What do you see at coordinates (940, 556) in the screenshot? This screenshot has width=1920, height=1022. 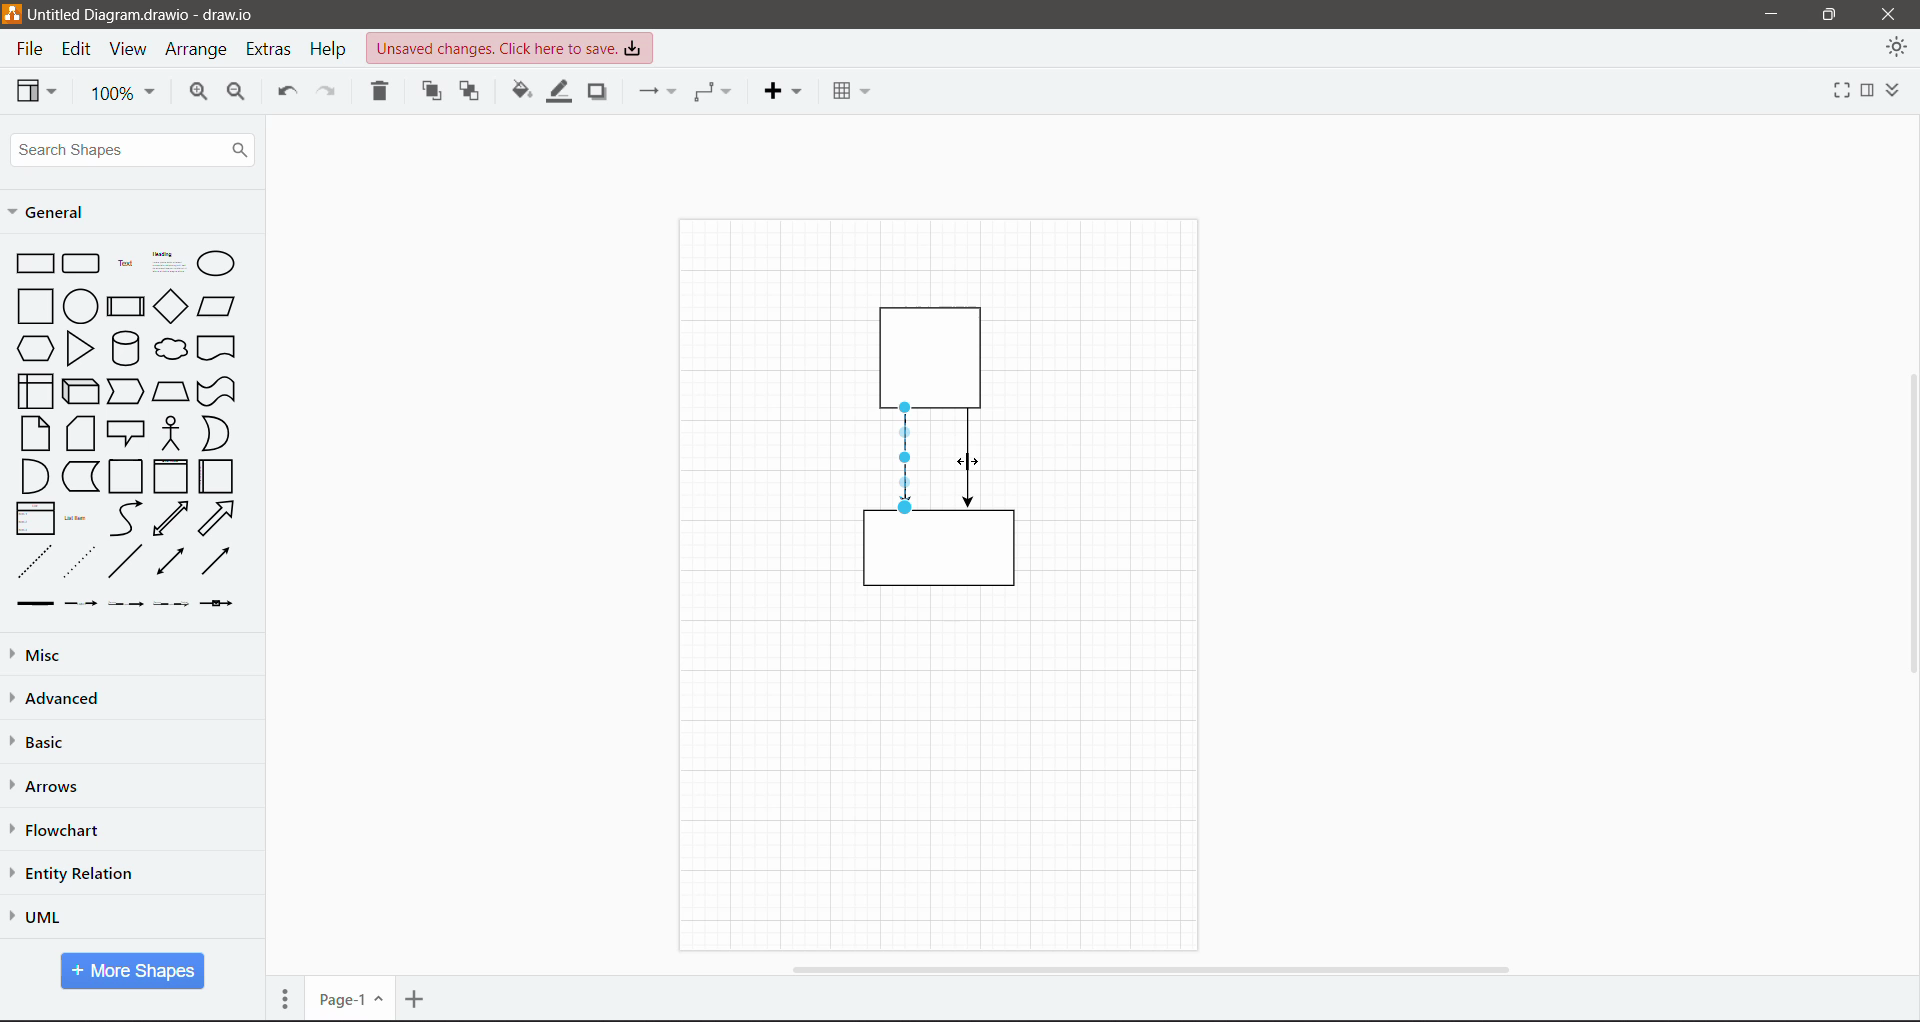 I see `container` at bounding box center [940, 556].